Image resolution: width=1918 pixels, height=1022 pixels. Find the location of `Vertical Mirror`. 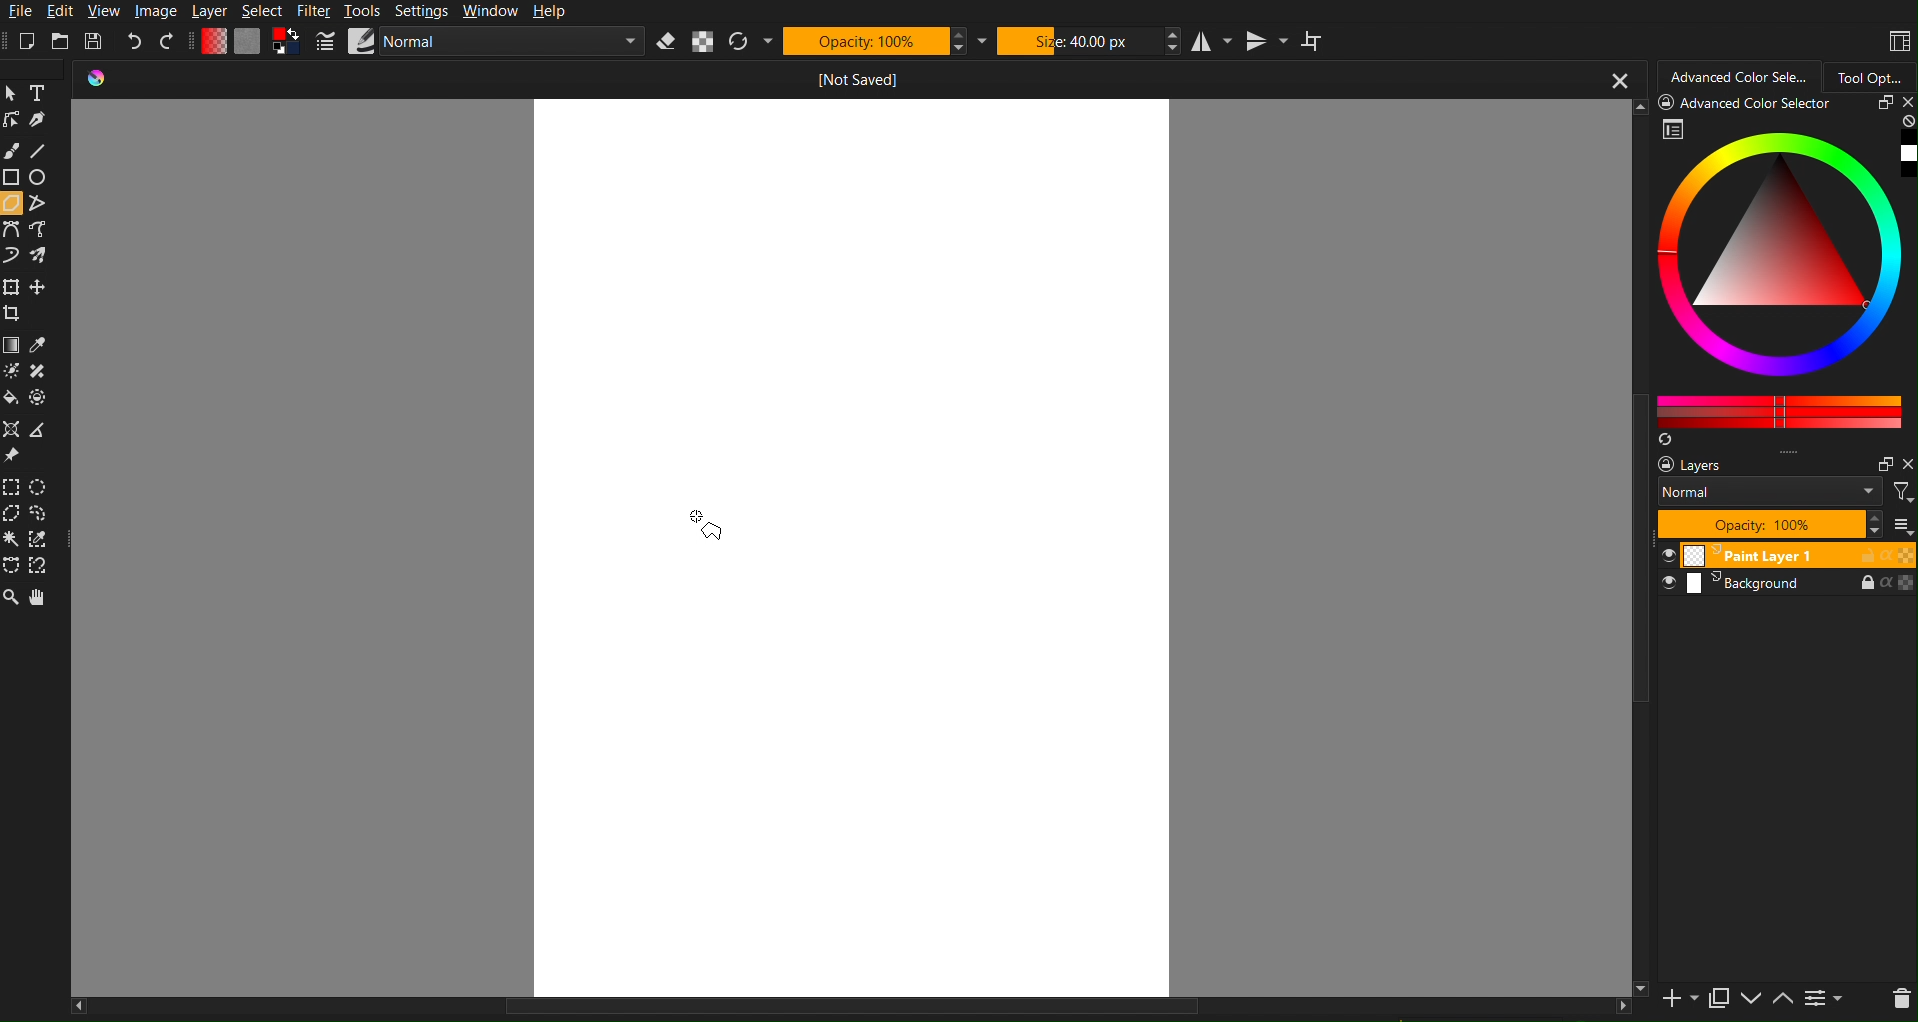

Vertical Mirror is located at coordinates (1266, 42).